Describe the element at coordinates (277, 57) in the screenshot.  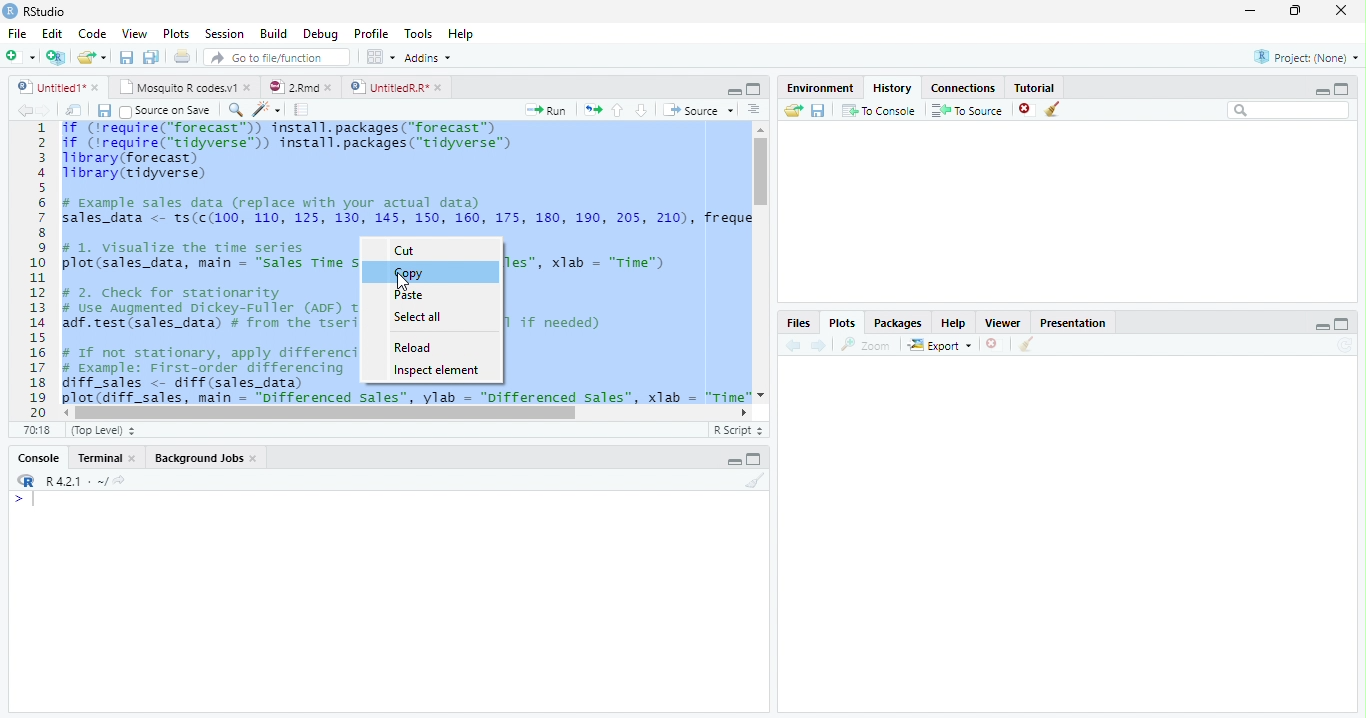
I see `Go to file/function` at that location.